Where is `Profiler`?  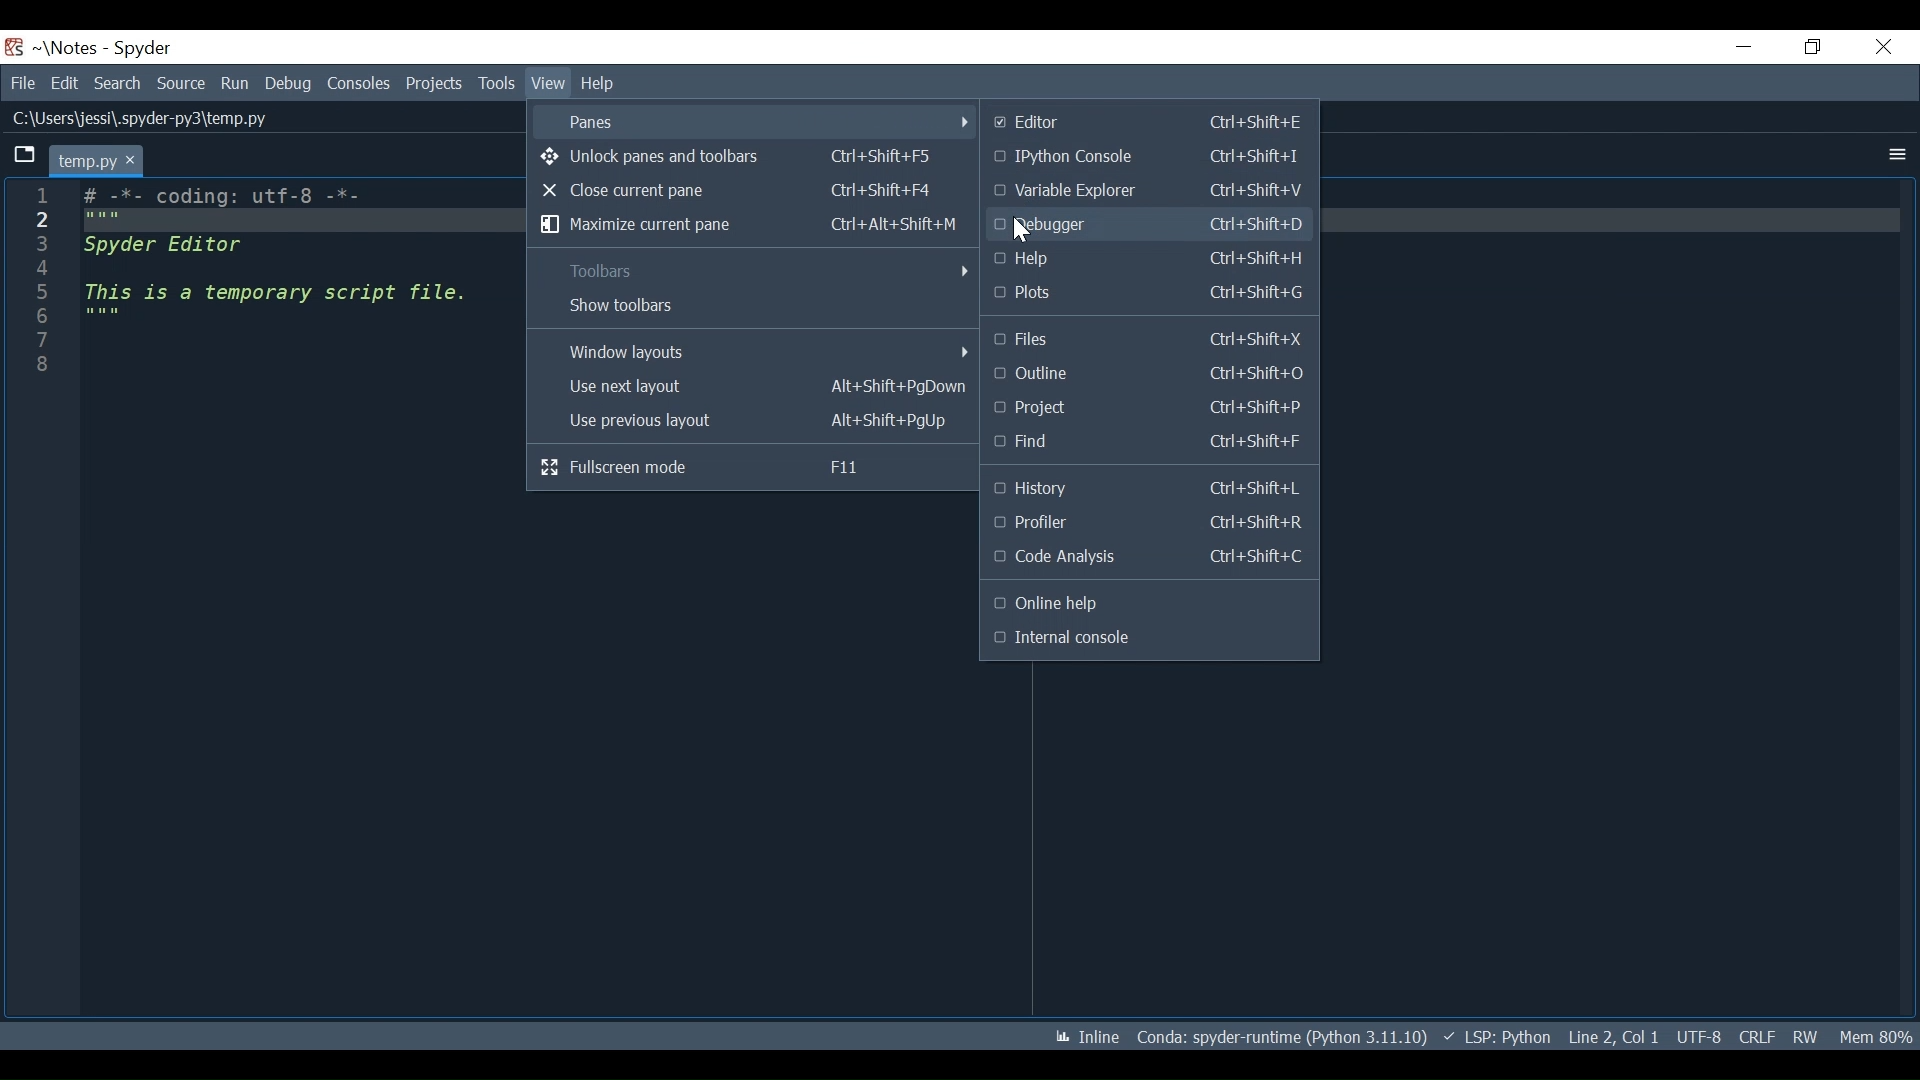
Profiler is located at coordinates (1144, 521).